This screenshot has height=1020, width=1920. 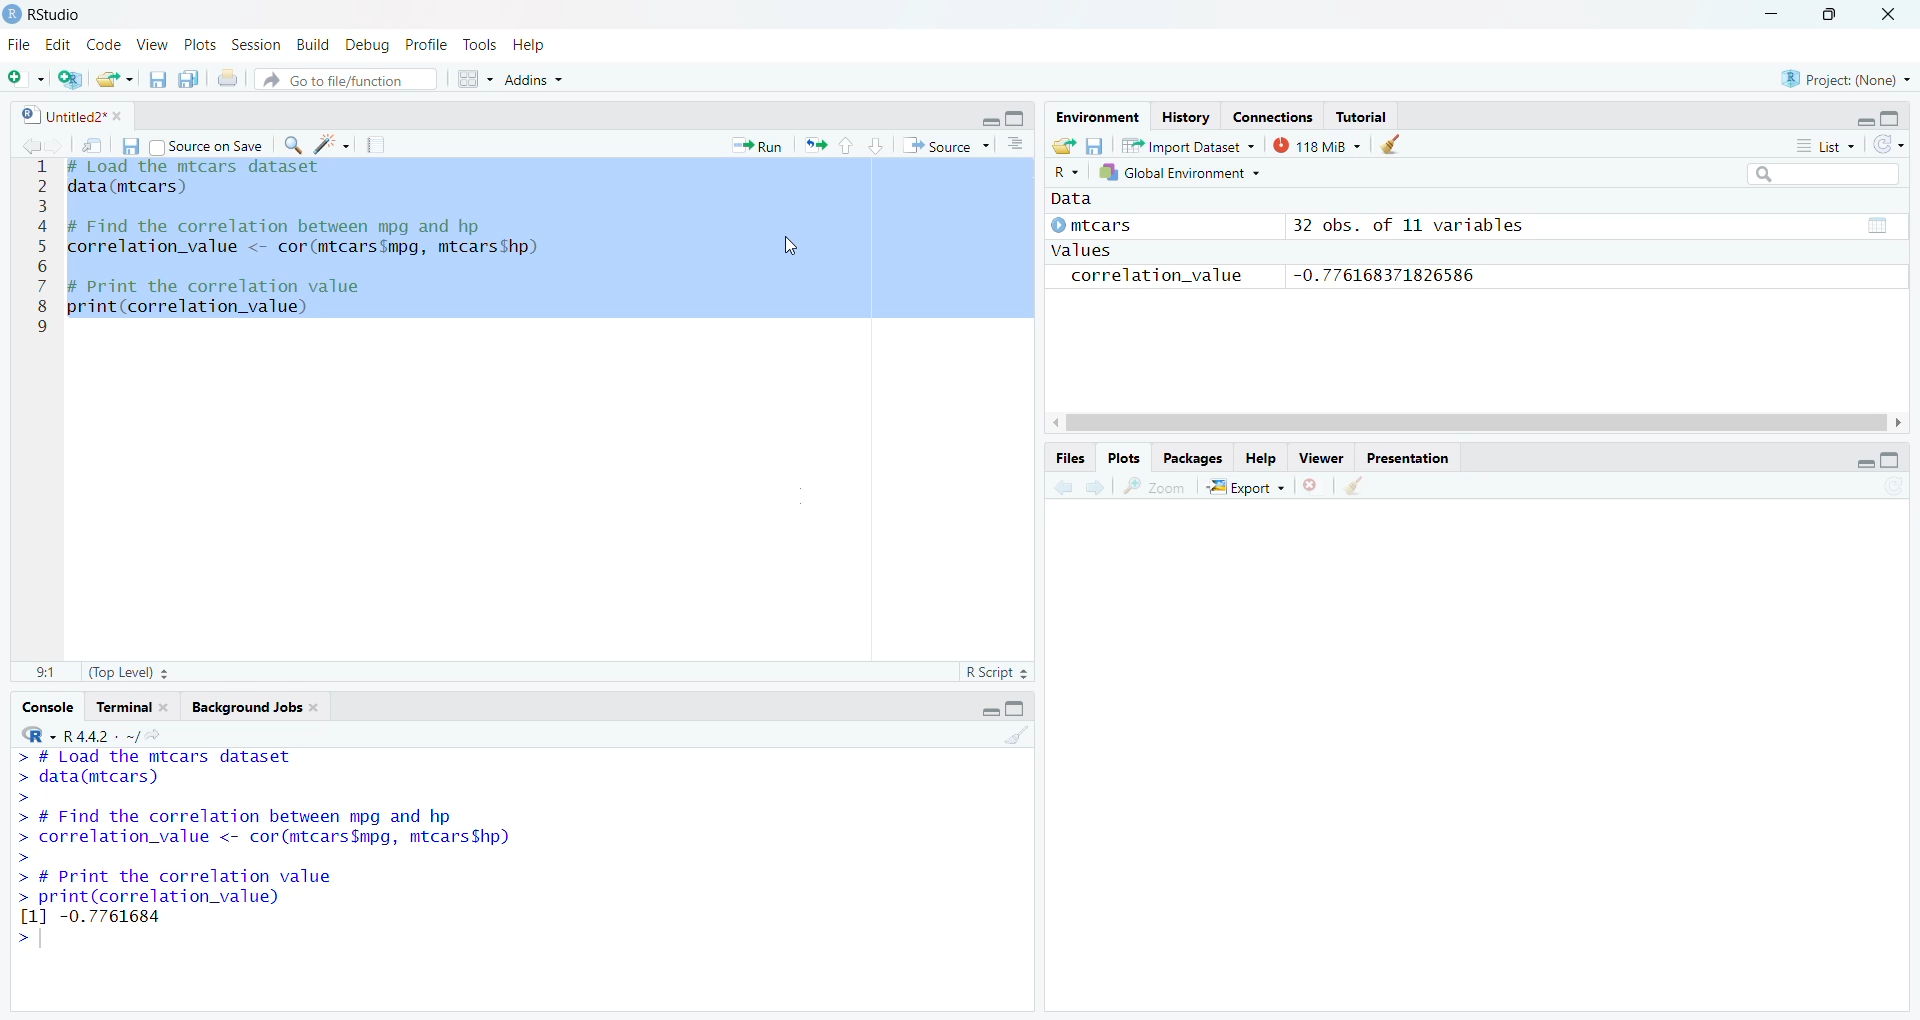 What do you see at coordinates (305, 241) in the screenshot?
I see `Te Tyee SRT SILER Serger
data(mtcars)

# Find the correlation between mpg and hp
correlation_value <- cor(mtcars$mpg, mtcarsShp)
# Print the correlation value
print(correlation_value)` at bounding box center [305, 241].